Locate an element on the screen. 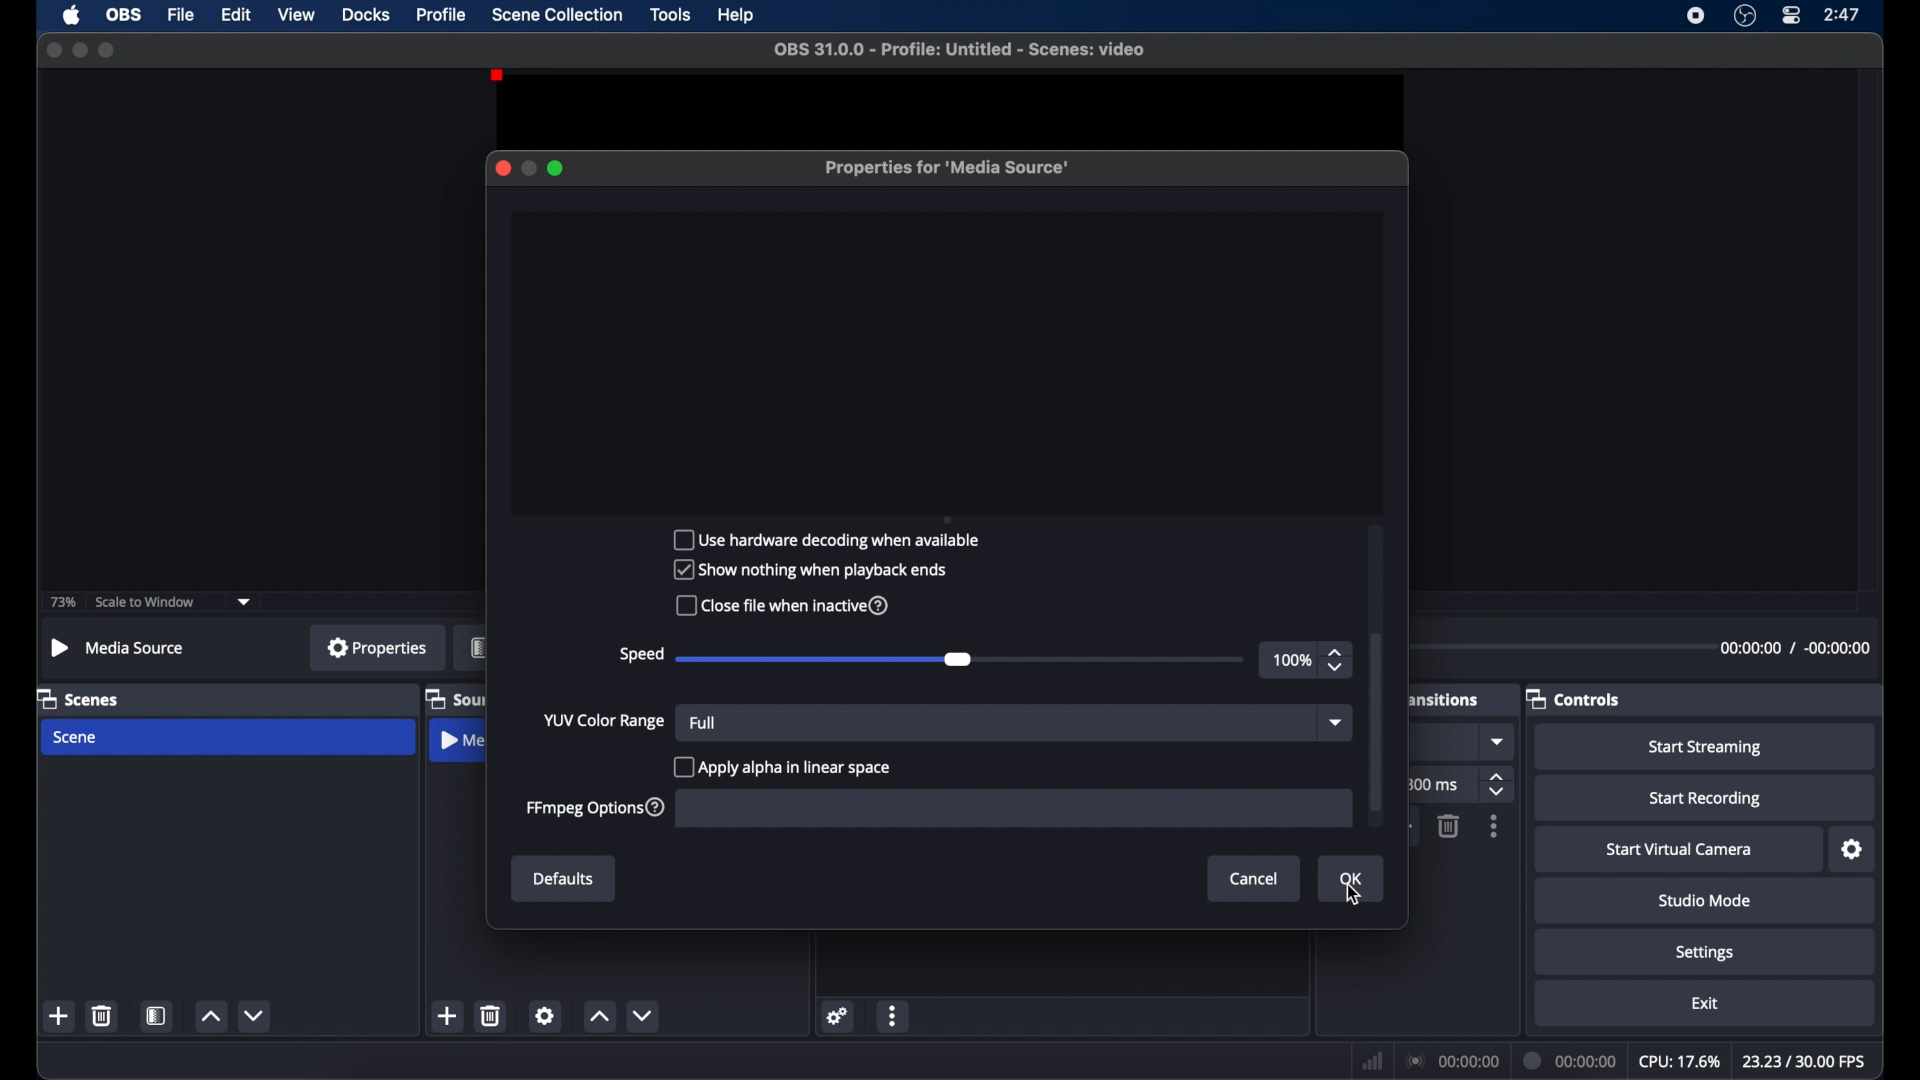 The height and width of the screenshot is (1080, 1920). edit is located at coordinates (236, 15).